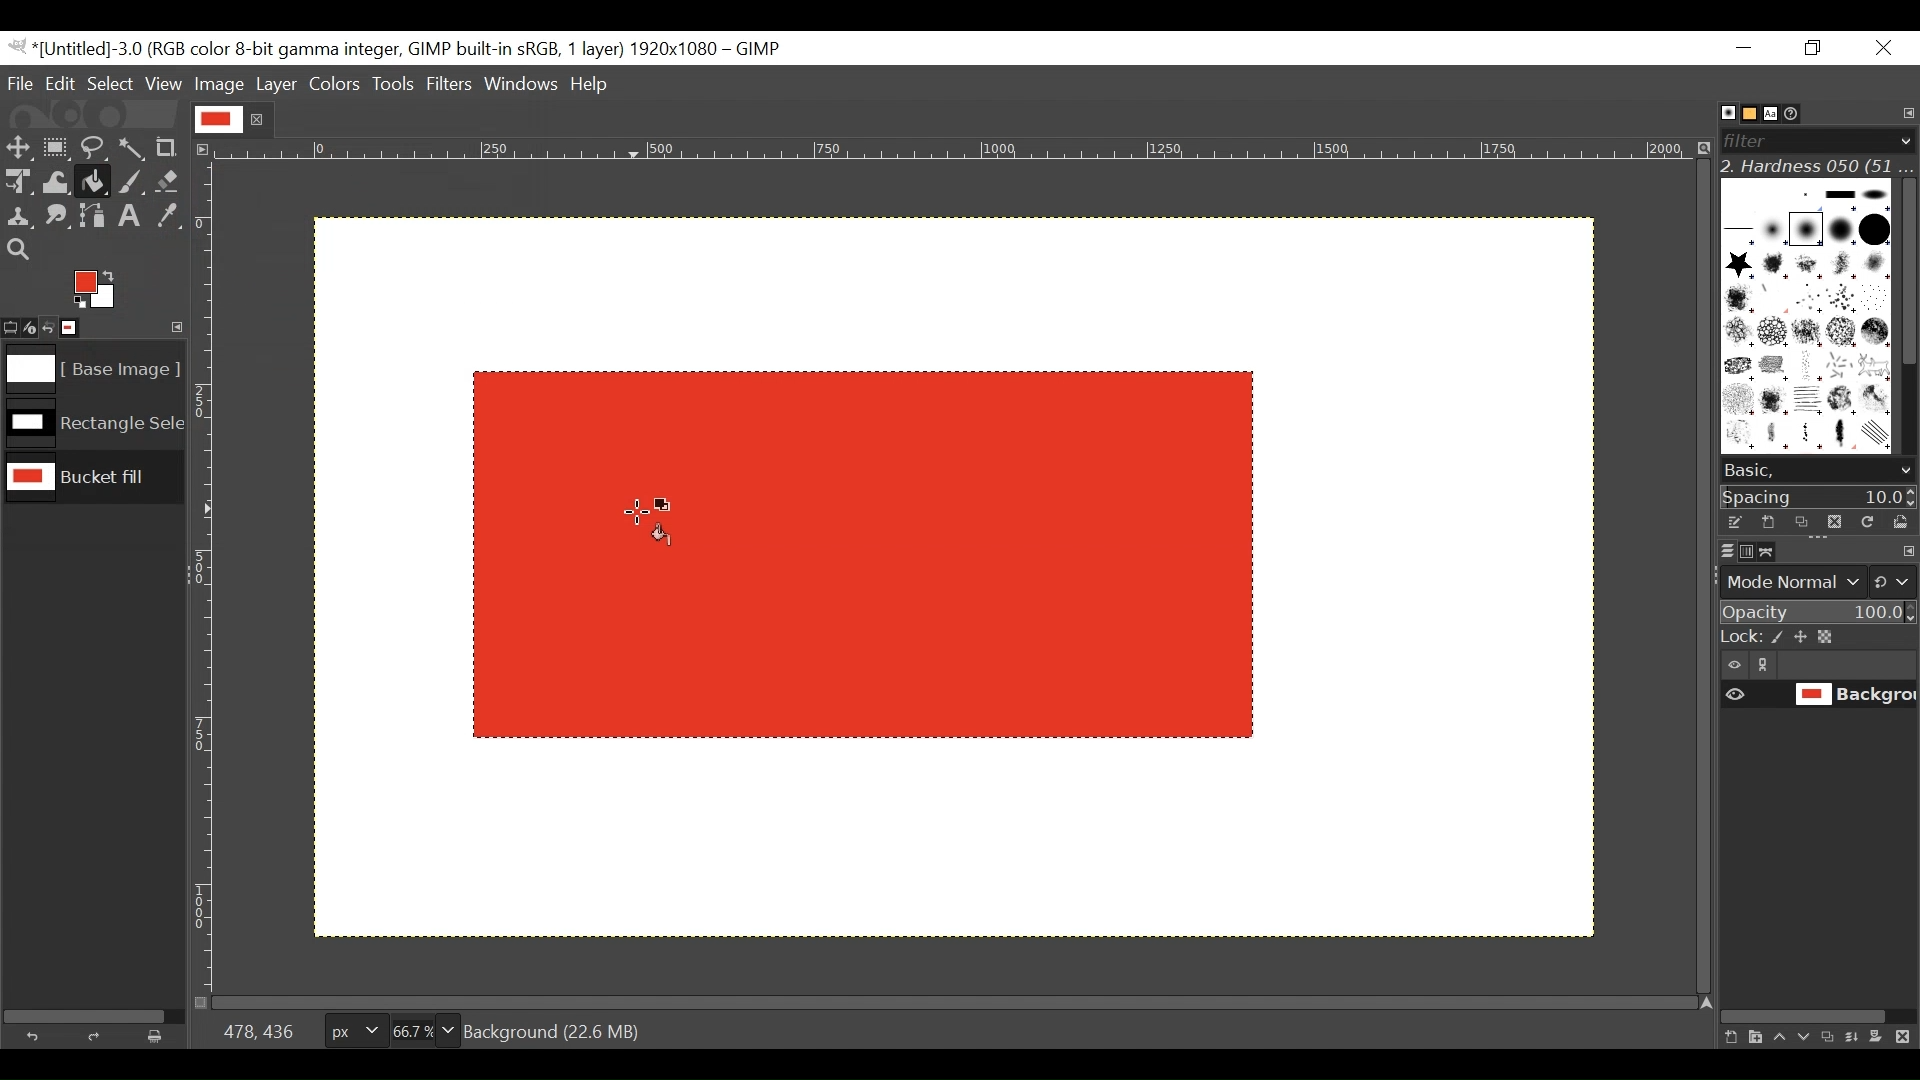 The height and width of the screenshot is (1080, 1920). I want to click on Create a new brush , so click(1767, 522).